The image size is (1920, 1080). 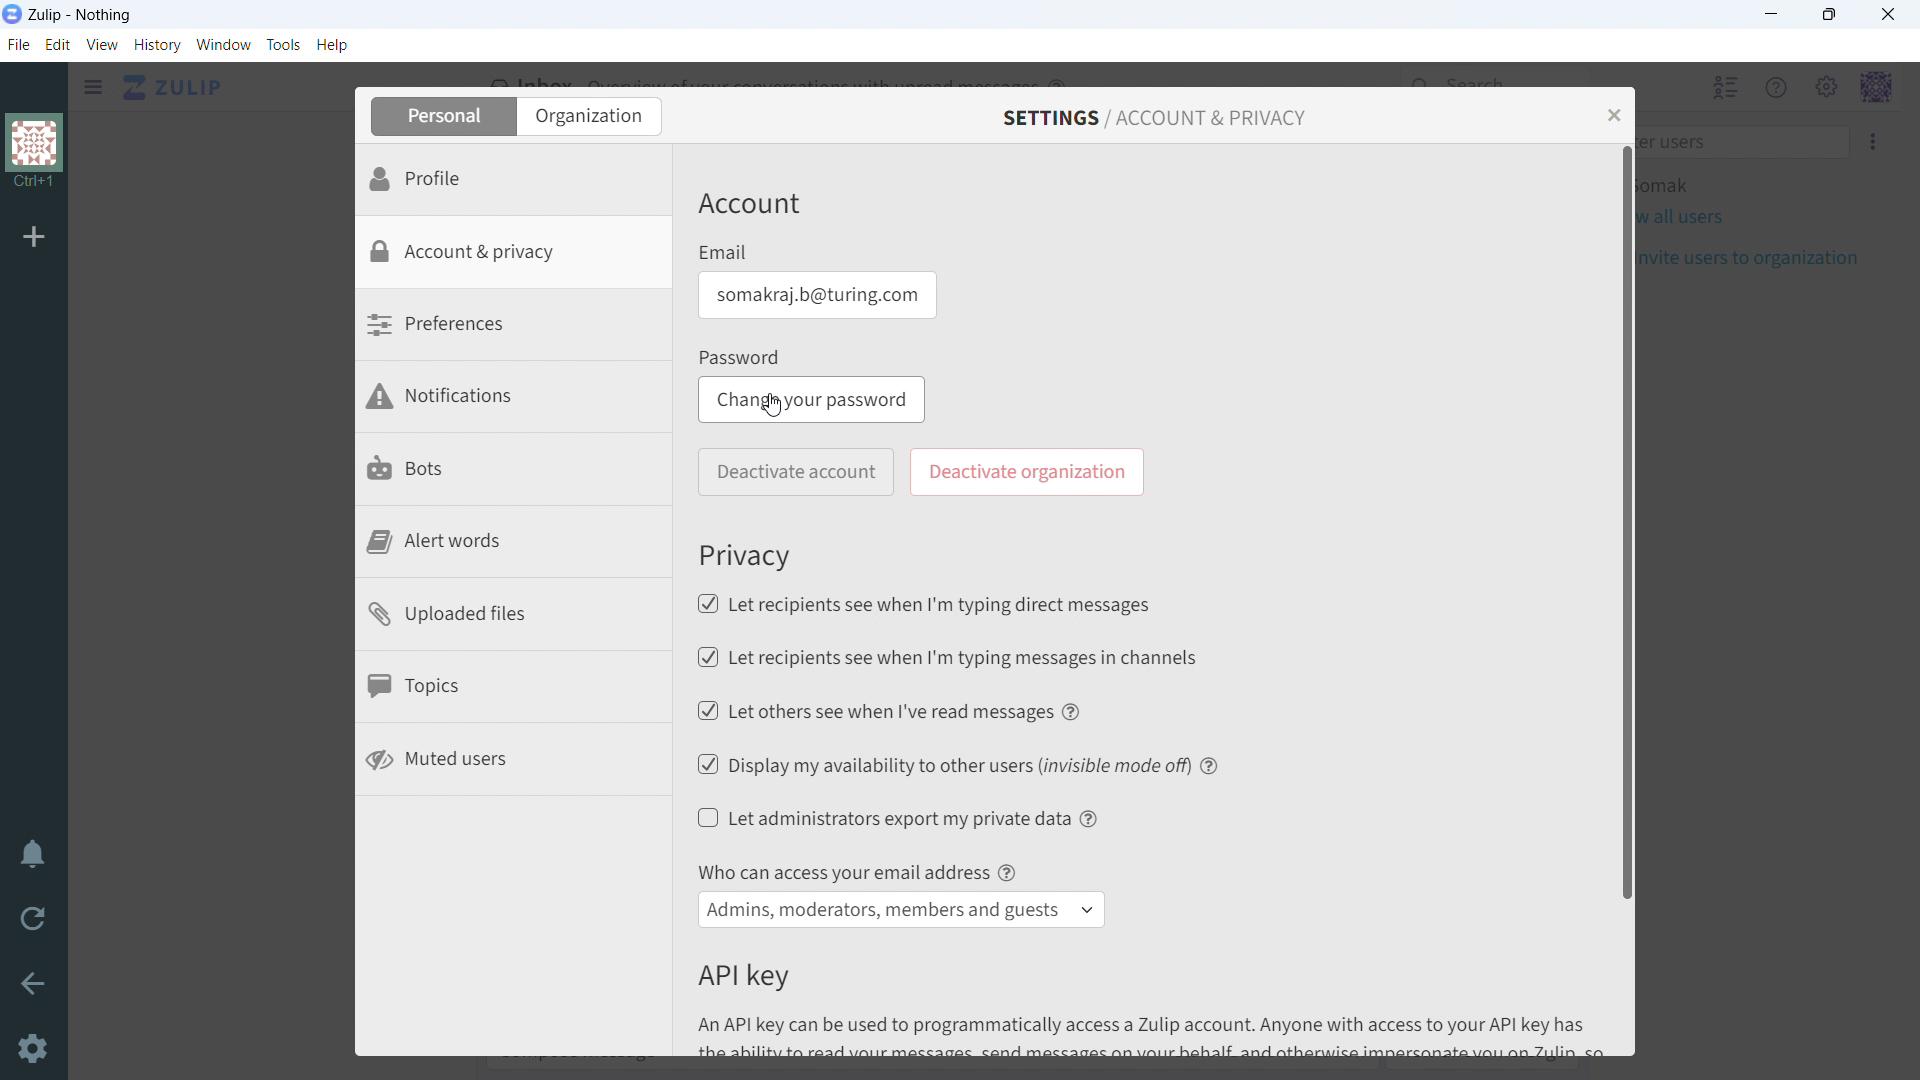 What do you see at coordinates (815, 295) in the screenshot?
I see `email` at bounding box center [815, 295].